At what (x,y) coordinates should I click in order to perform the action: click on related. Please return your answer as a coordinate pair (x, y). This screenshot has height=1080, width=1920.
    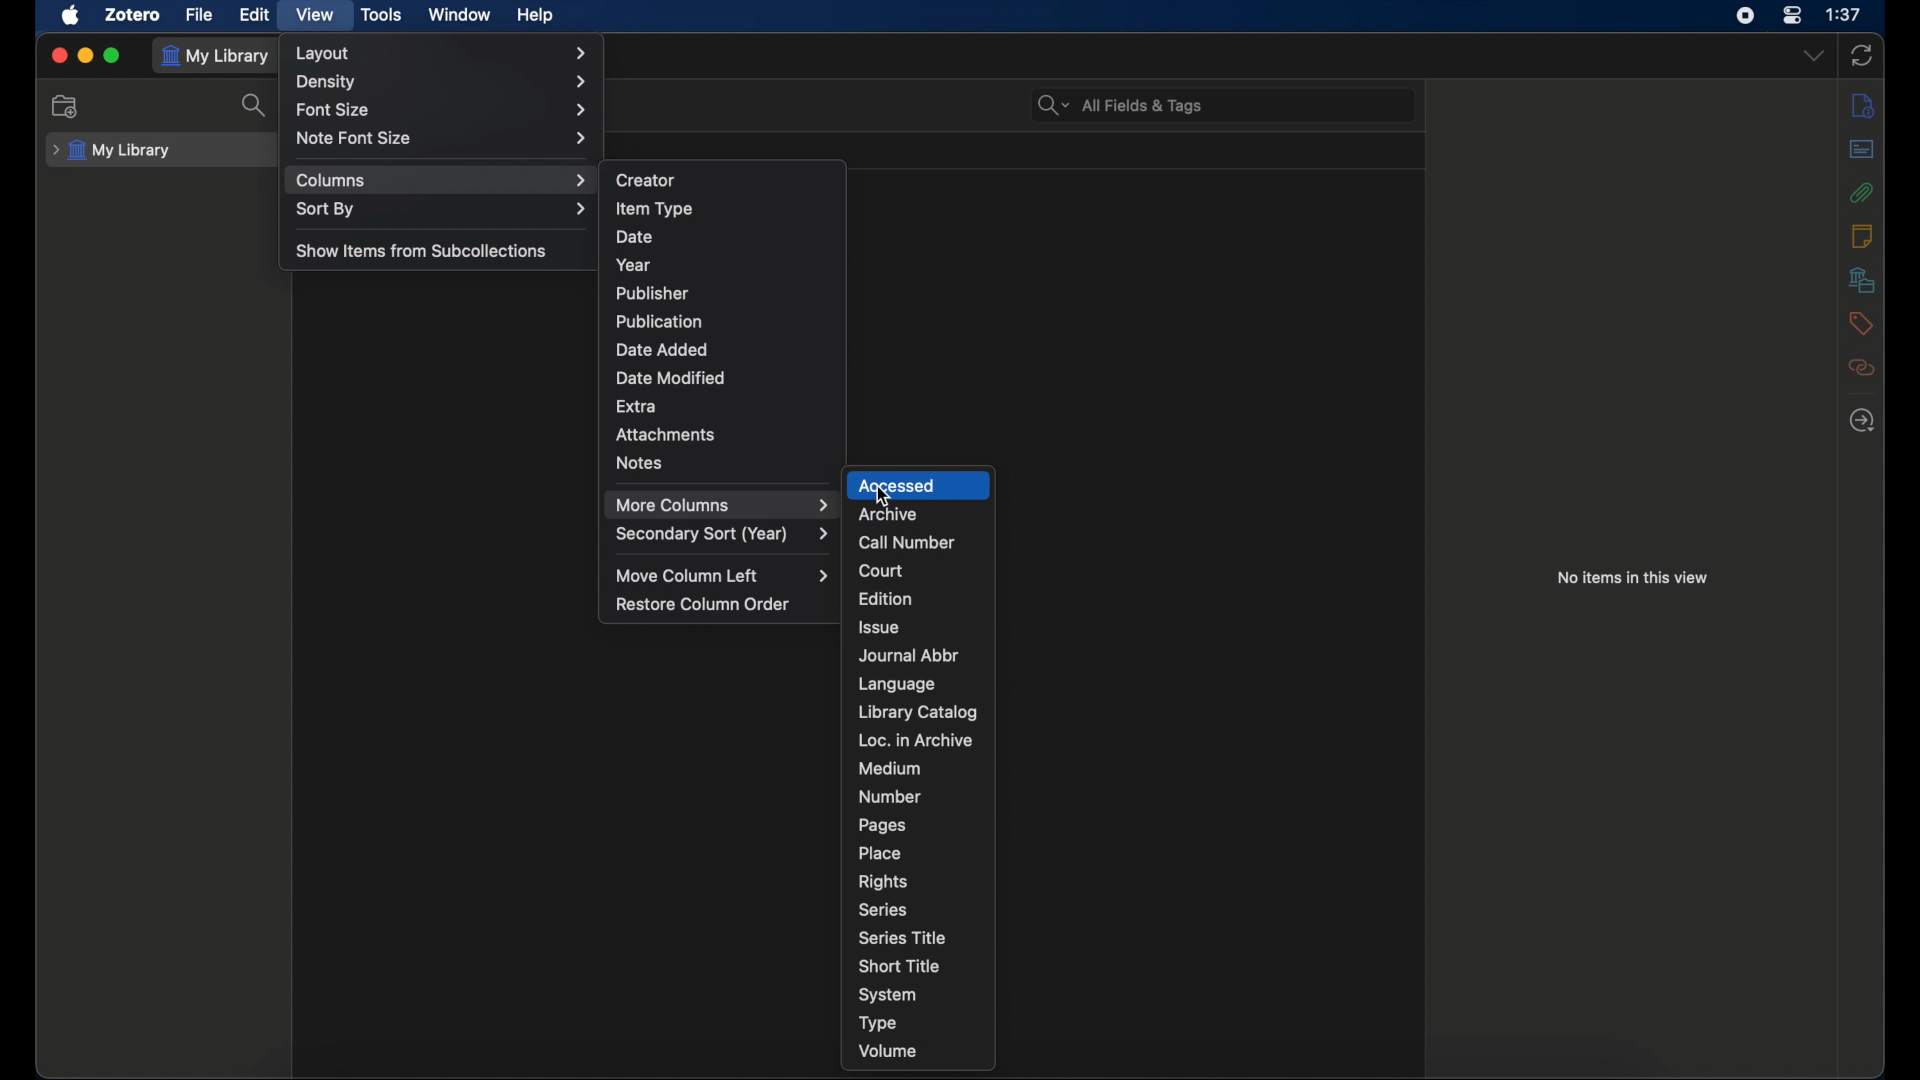
    Looking at the image, I should click on (1864, 367).